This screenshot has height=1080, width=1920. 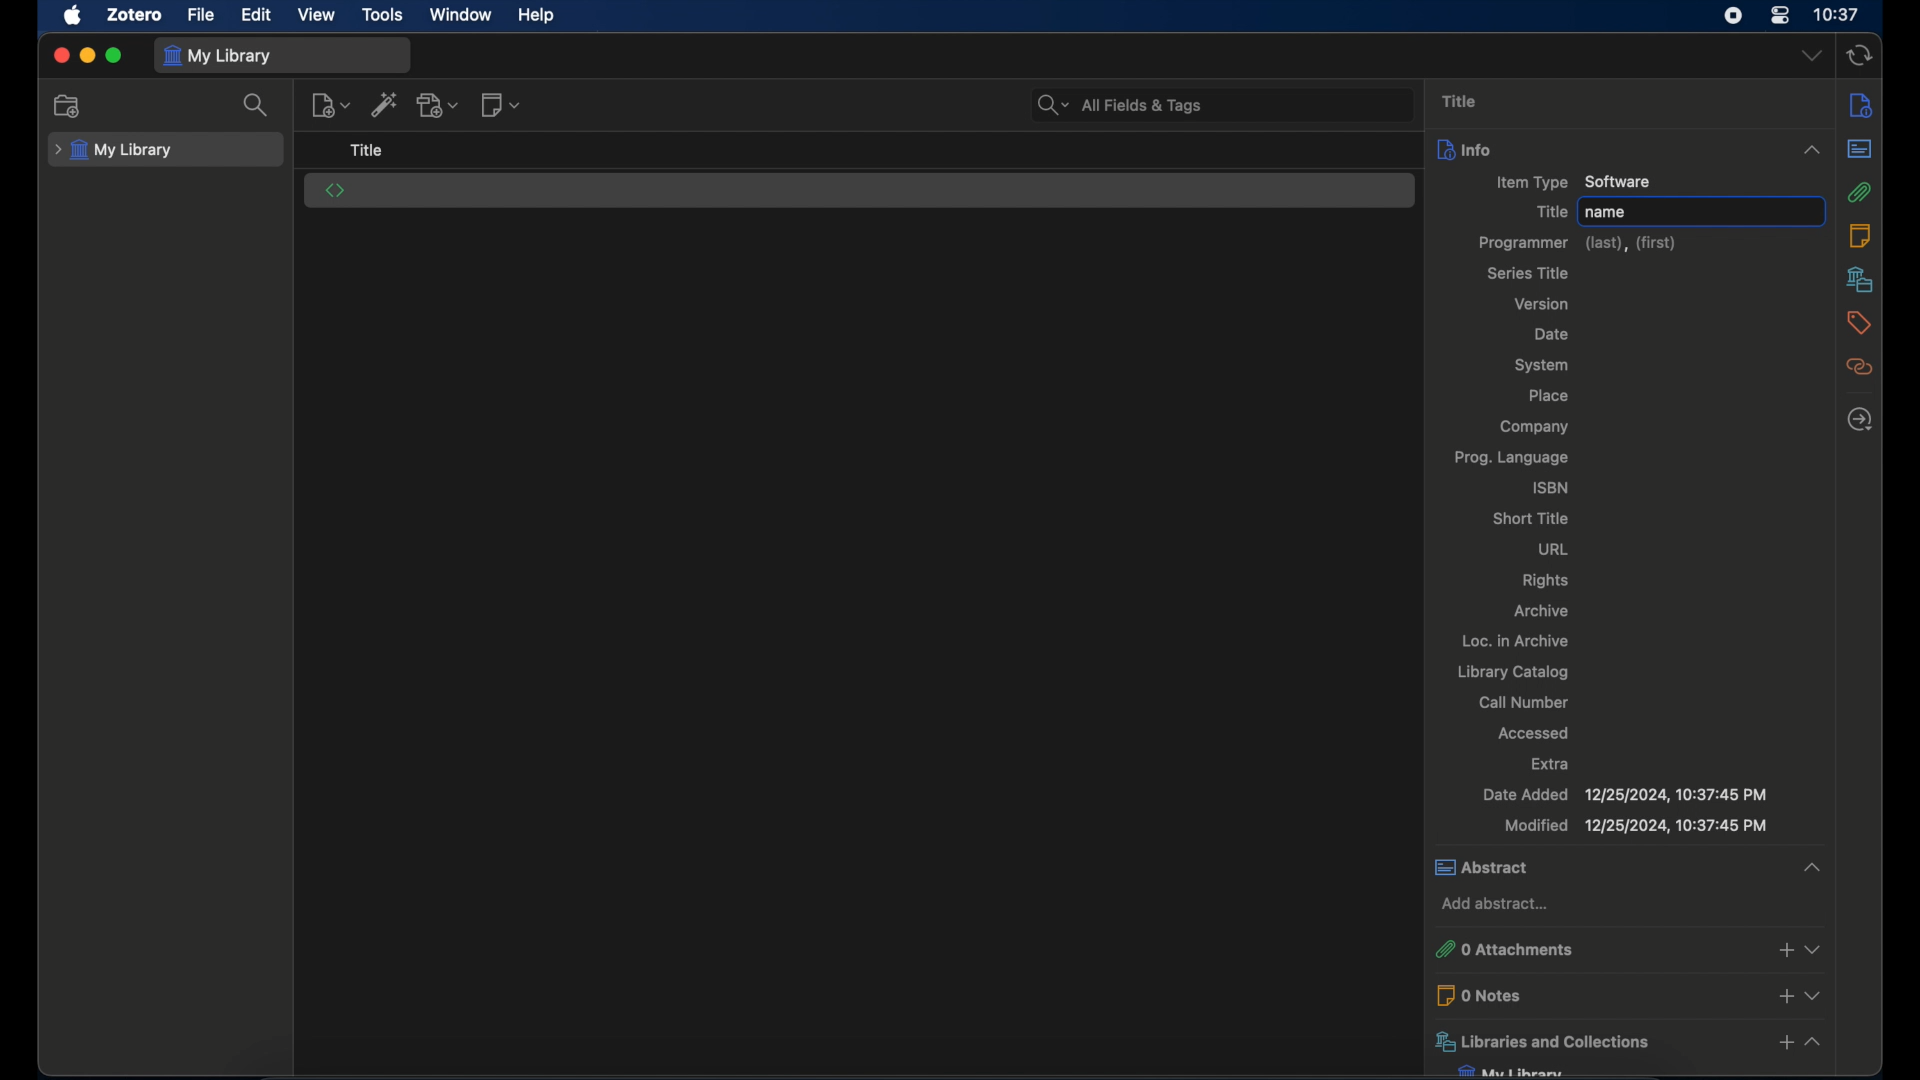 I want to click on loc. in archive, so click(x=1516, y=640).